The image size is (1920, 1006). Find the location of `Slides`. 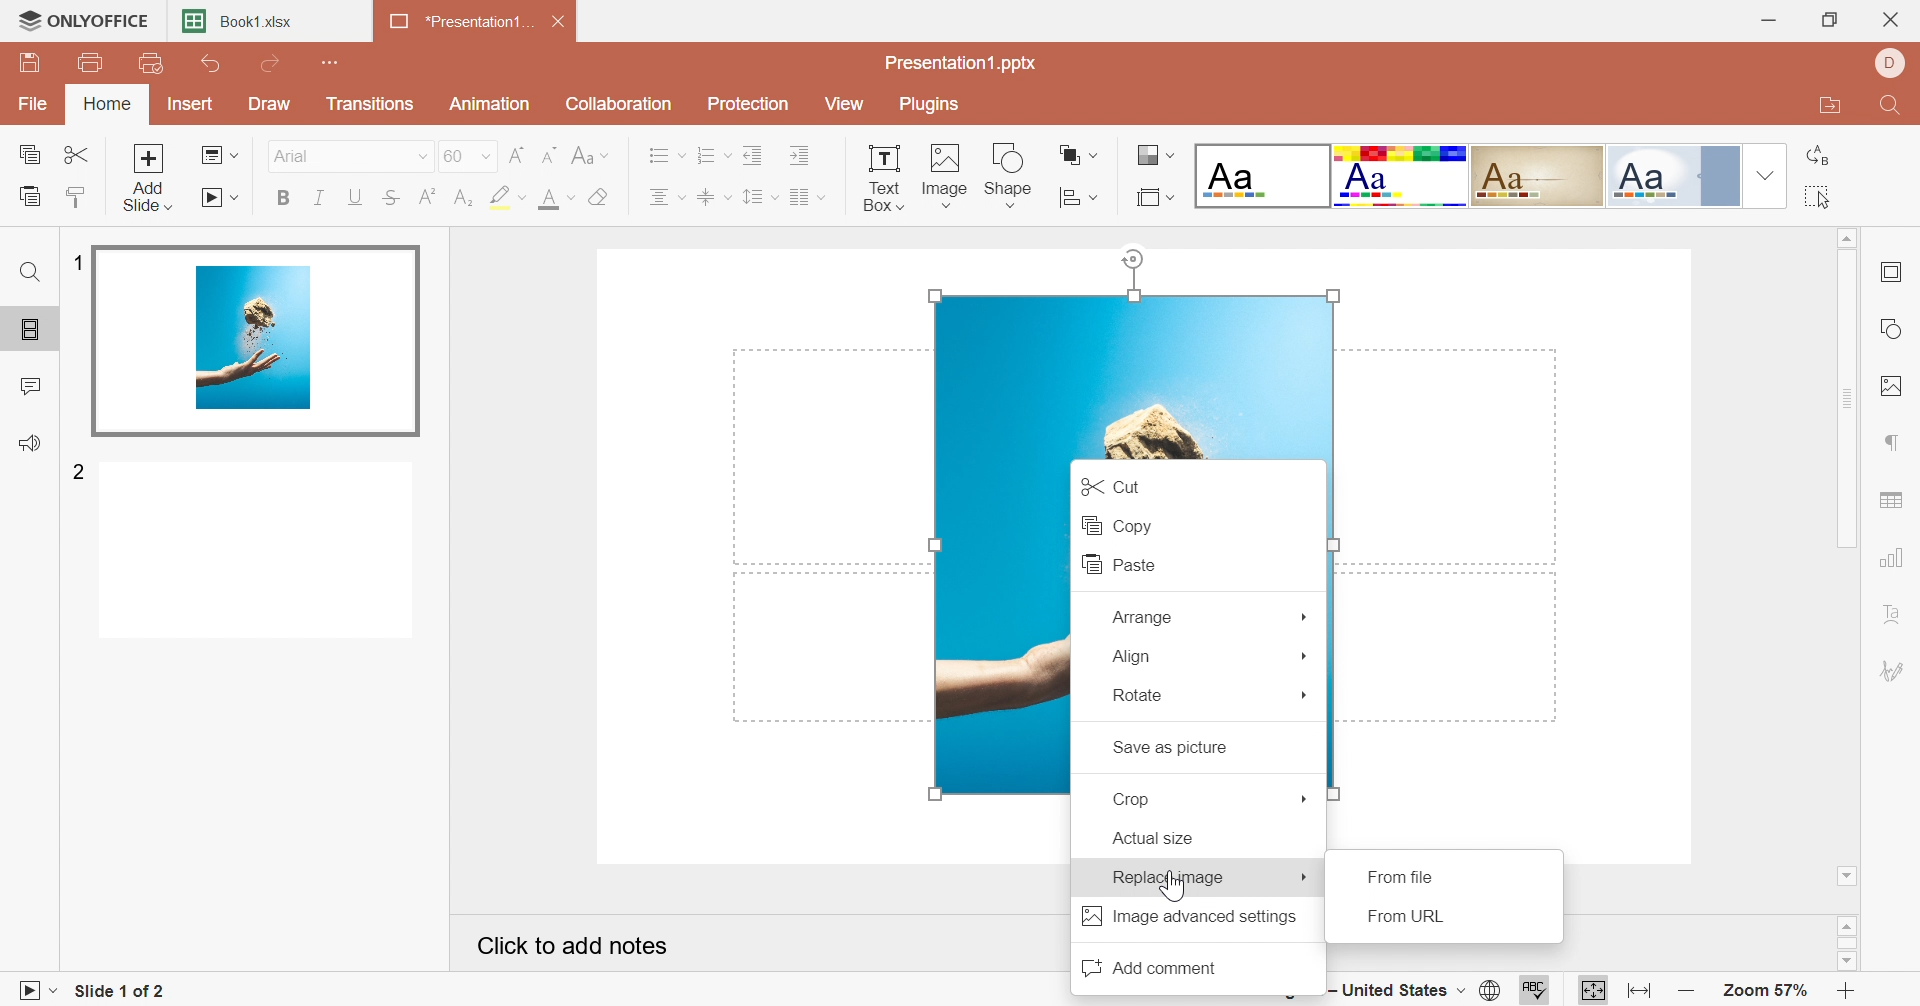

Slides is located at coordinates (31, 331).